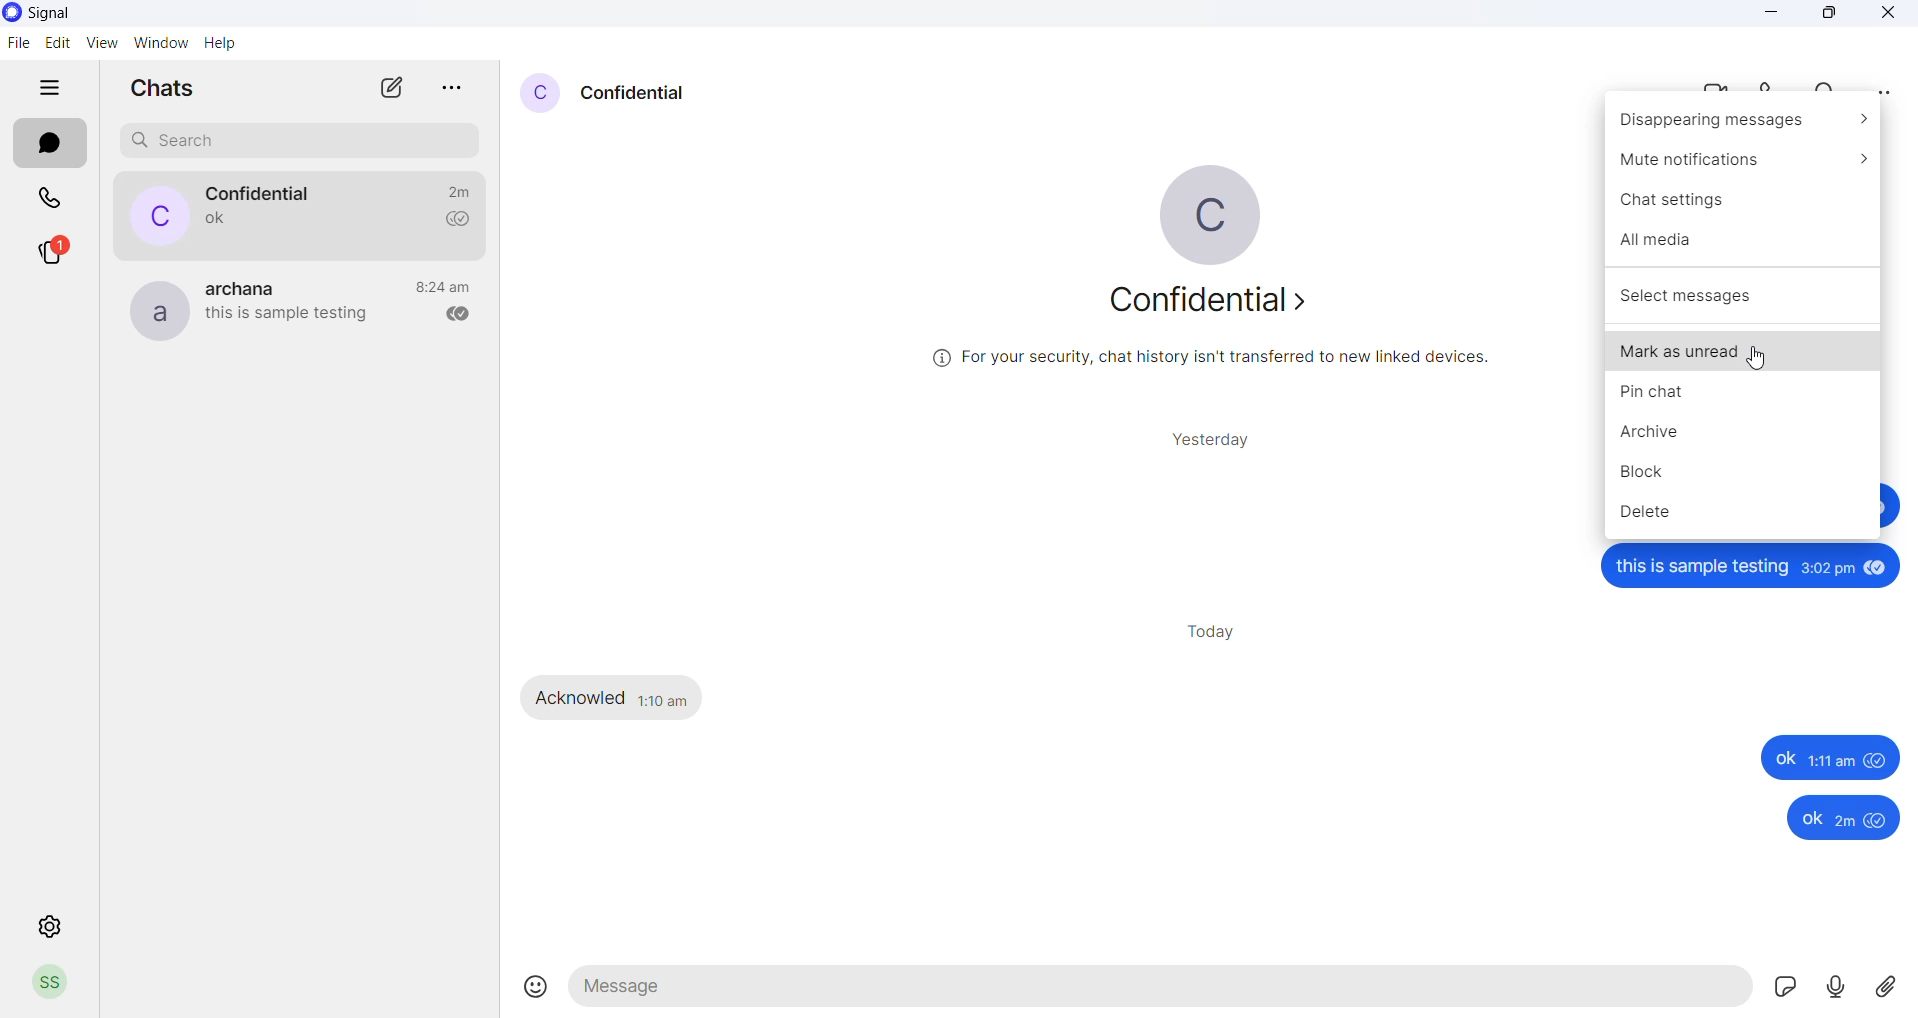  Describe the element at coordinates (49, 983) in the screenshot. I see `profile` at that location.